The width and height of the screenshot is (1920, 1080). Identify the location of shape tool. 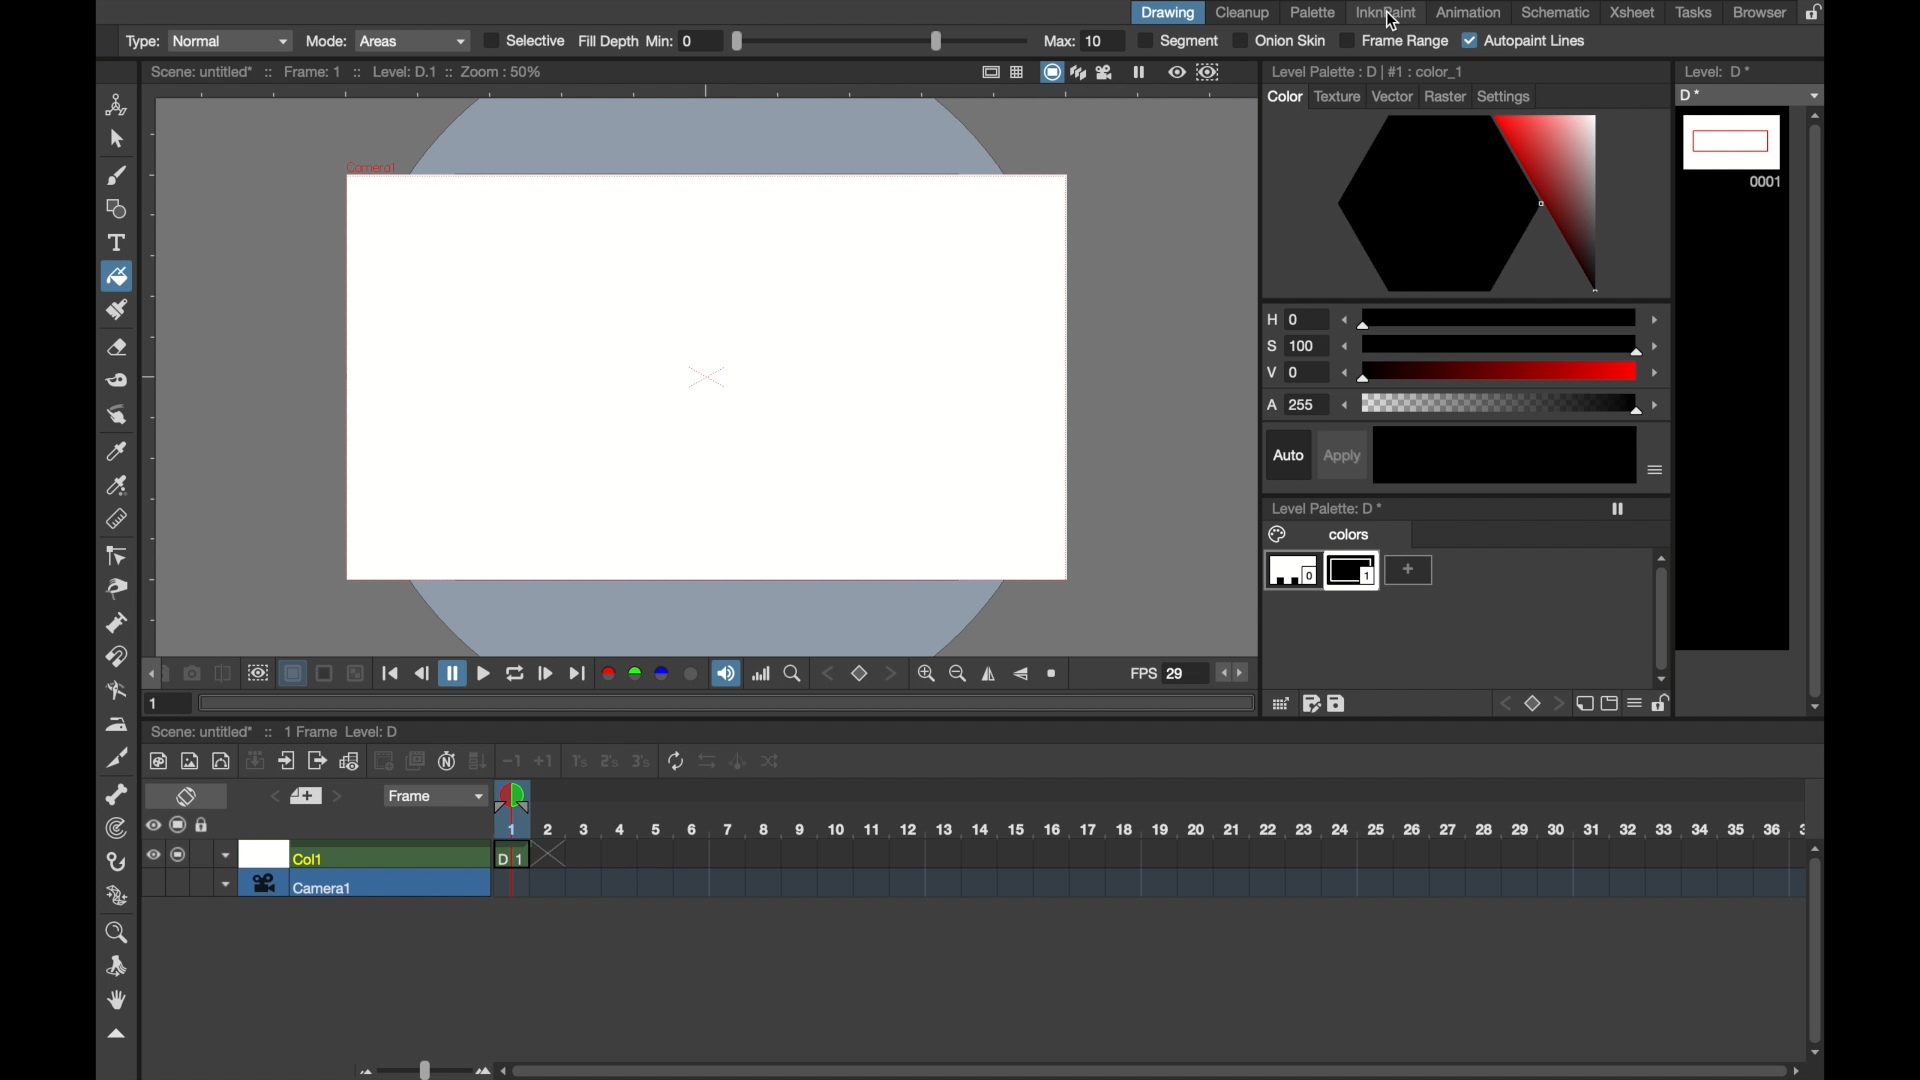
(115, 208).